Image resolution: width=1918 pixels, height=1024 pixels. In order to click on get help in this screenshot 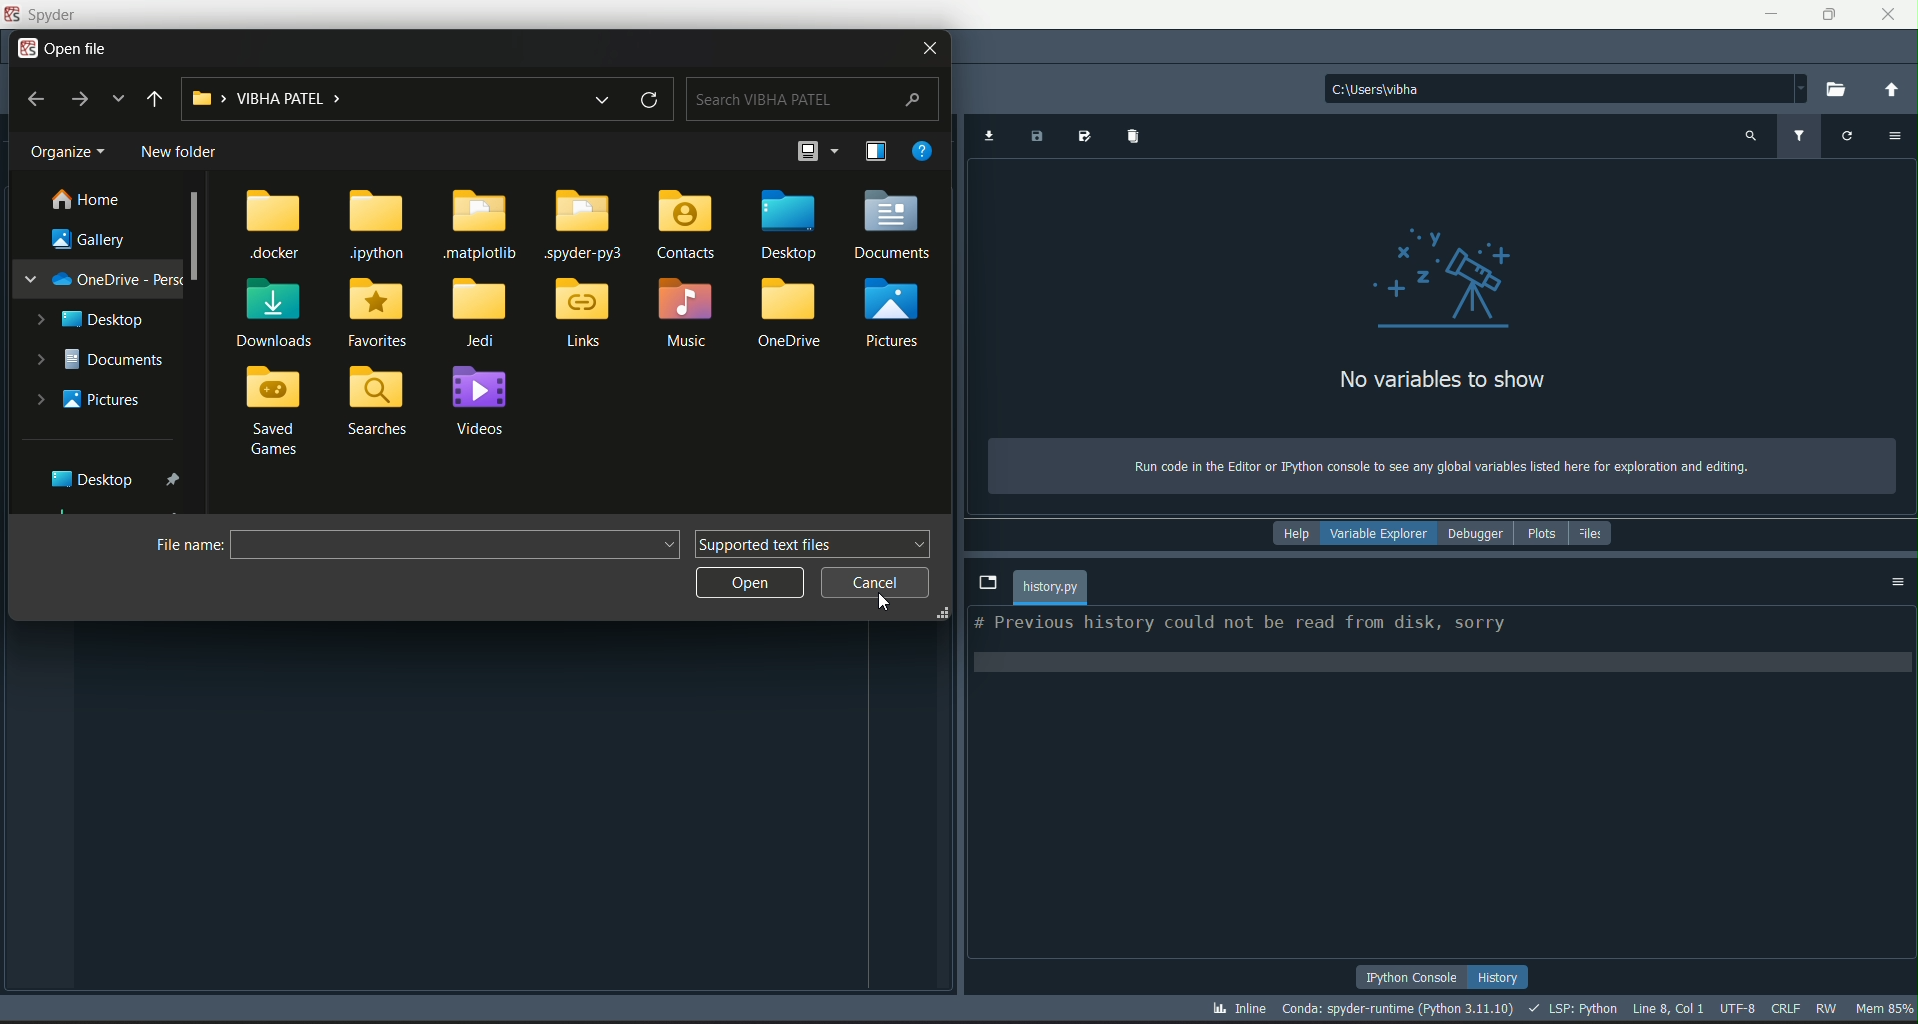, I will do `click(926, 150)`.